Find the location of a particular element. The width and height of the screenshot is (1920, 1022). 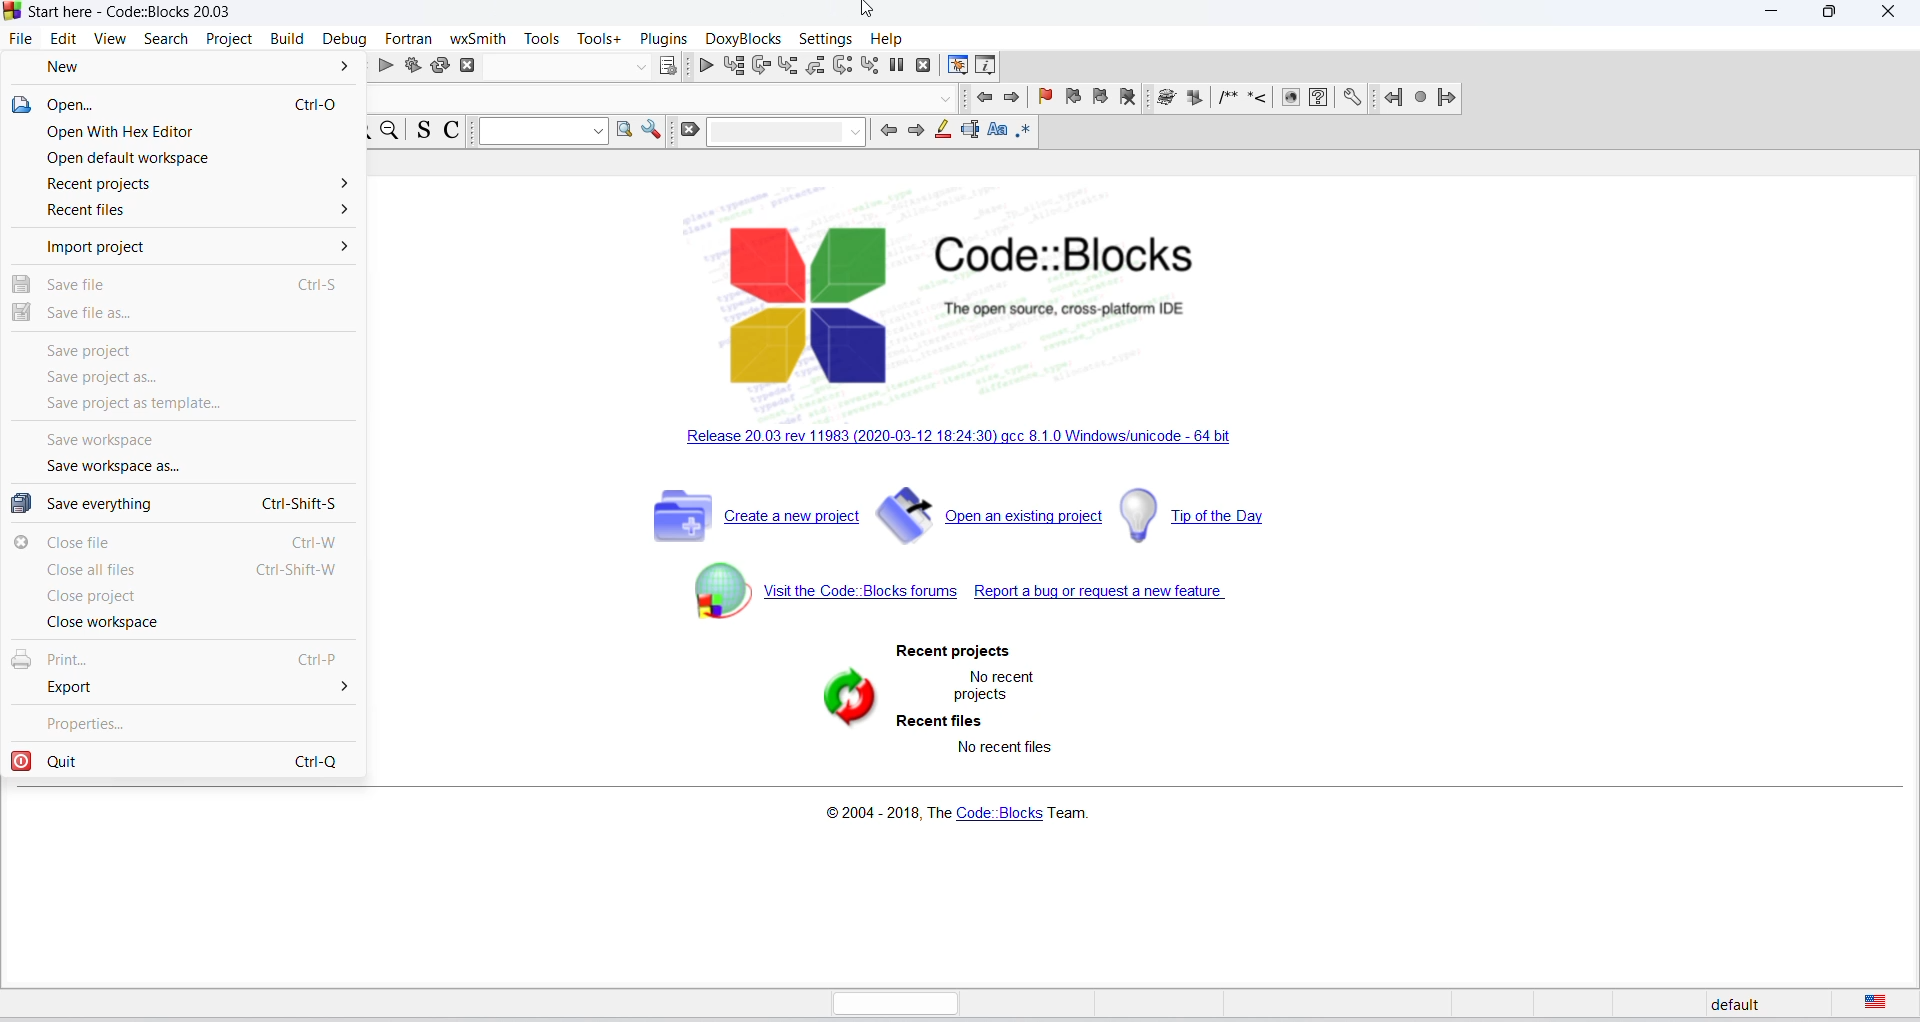

copyright info is located at coordinates (951, 811).